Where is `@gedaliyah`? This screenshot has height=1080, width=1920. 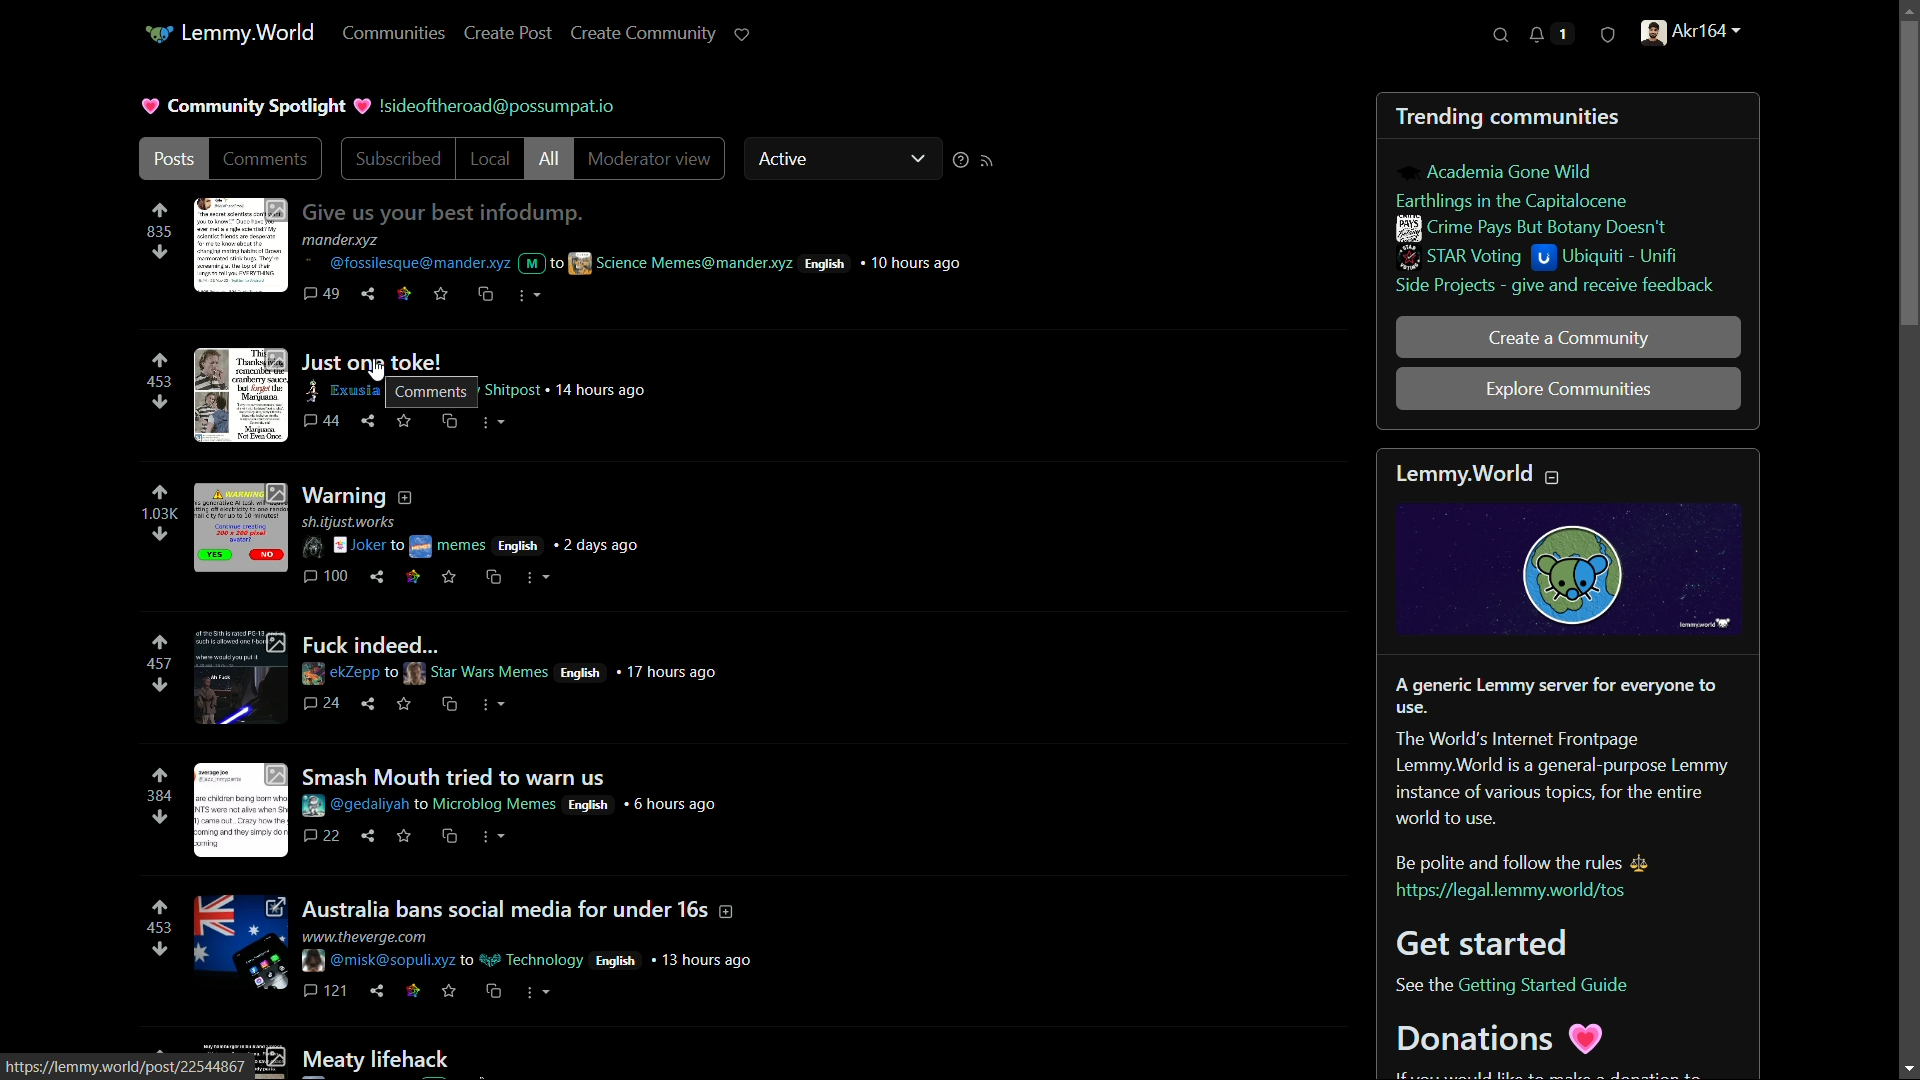
@gedaliyah is located at coordinates (352, 807).